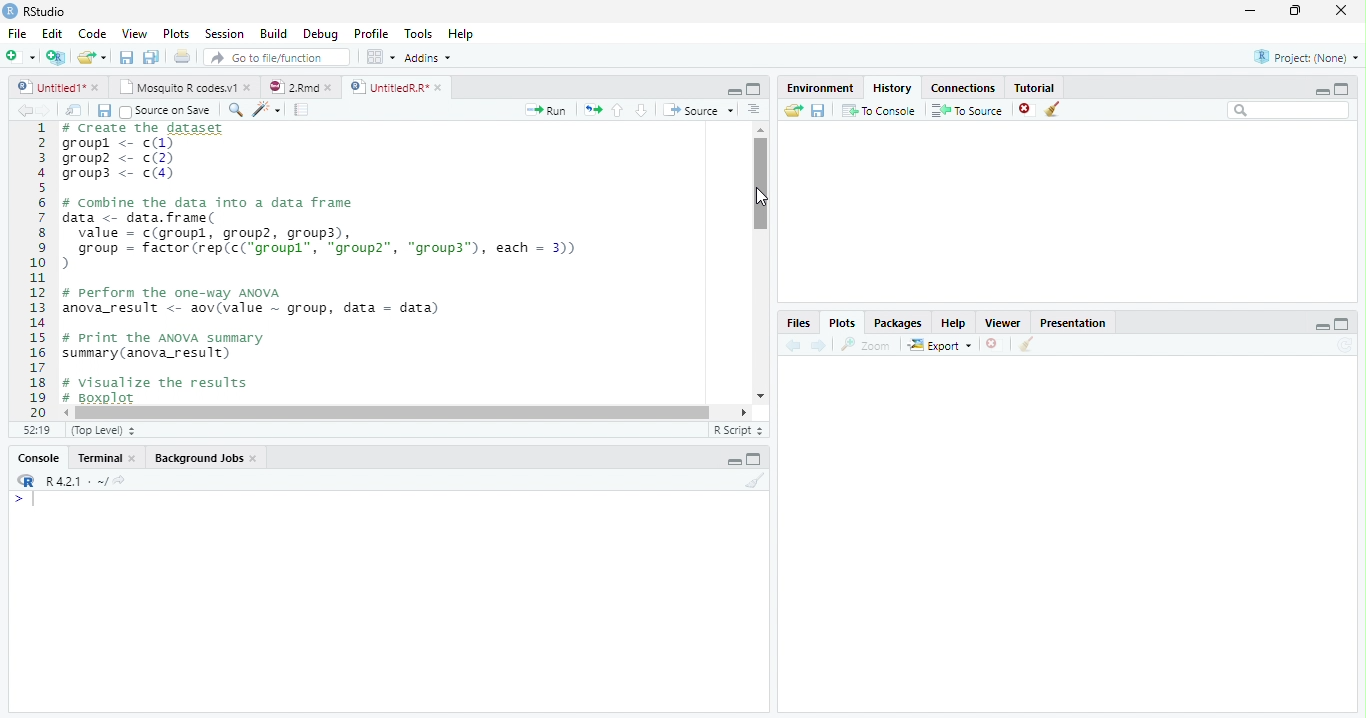 Image resolution: width=1366 pixels, height=718 pixels. What do you see at coordinates (301, 111) in the screenshot?
I see `Pages` at bounding box center [301, 111].